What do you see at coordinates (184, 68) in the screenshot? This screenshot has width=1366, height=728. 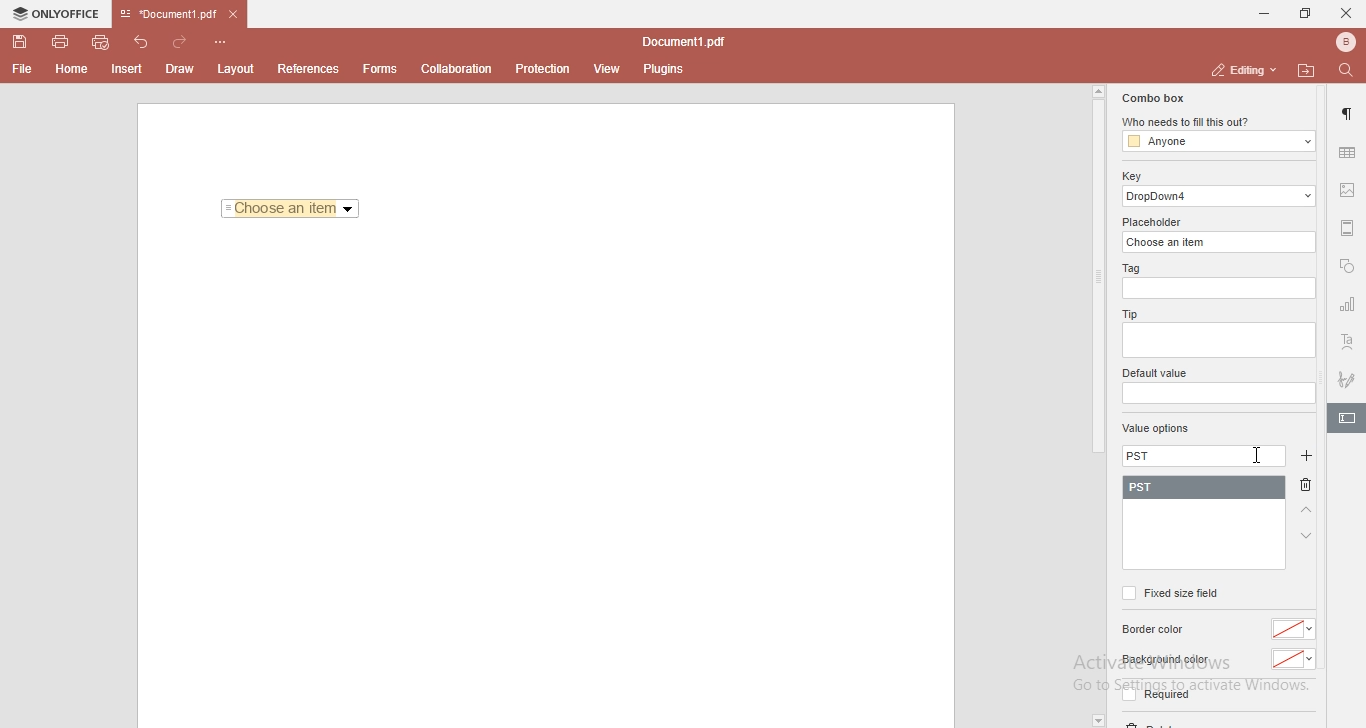 I see `Draw` at bounding box center [184, 68].